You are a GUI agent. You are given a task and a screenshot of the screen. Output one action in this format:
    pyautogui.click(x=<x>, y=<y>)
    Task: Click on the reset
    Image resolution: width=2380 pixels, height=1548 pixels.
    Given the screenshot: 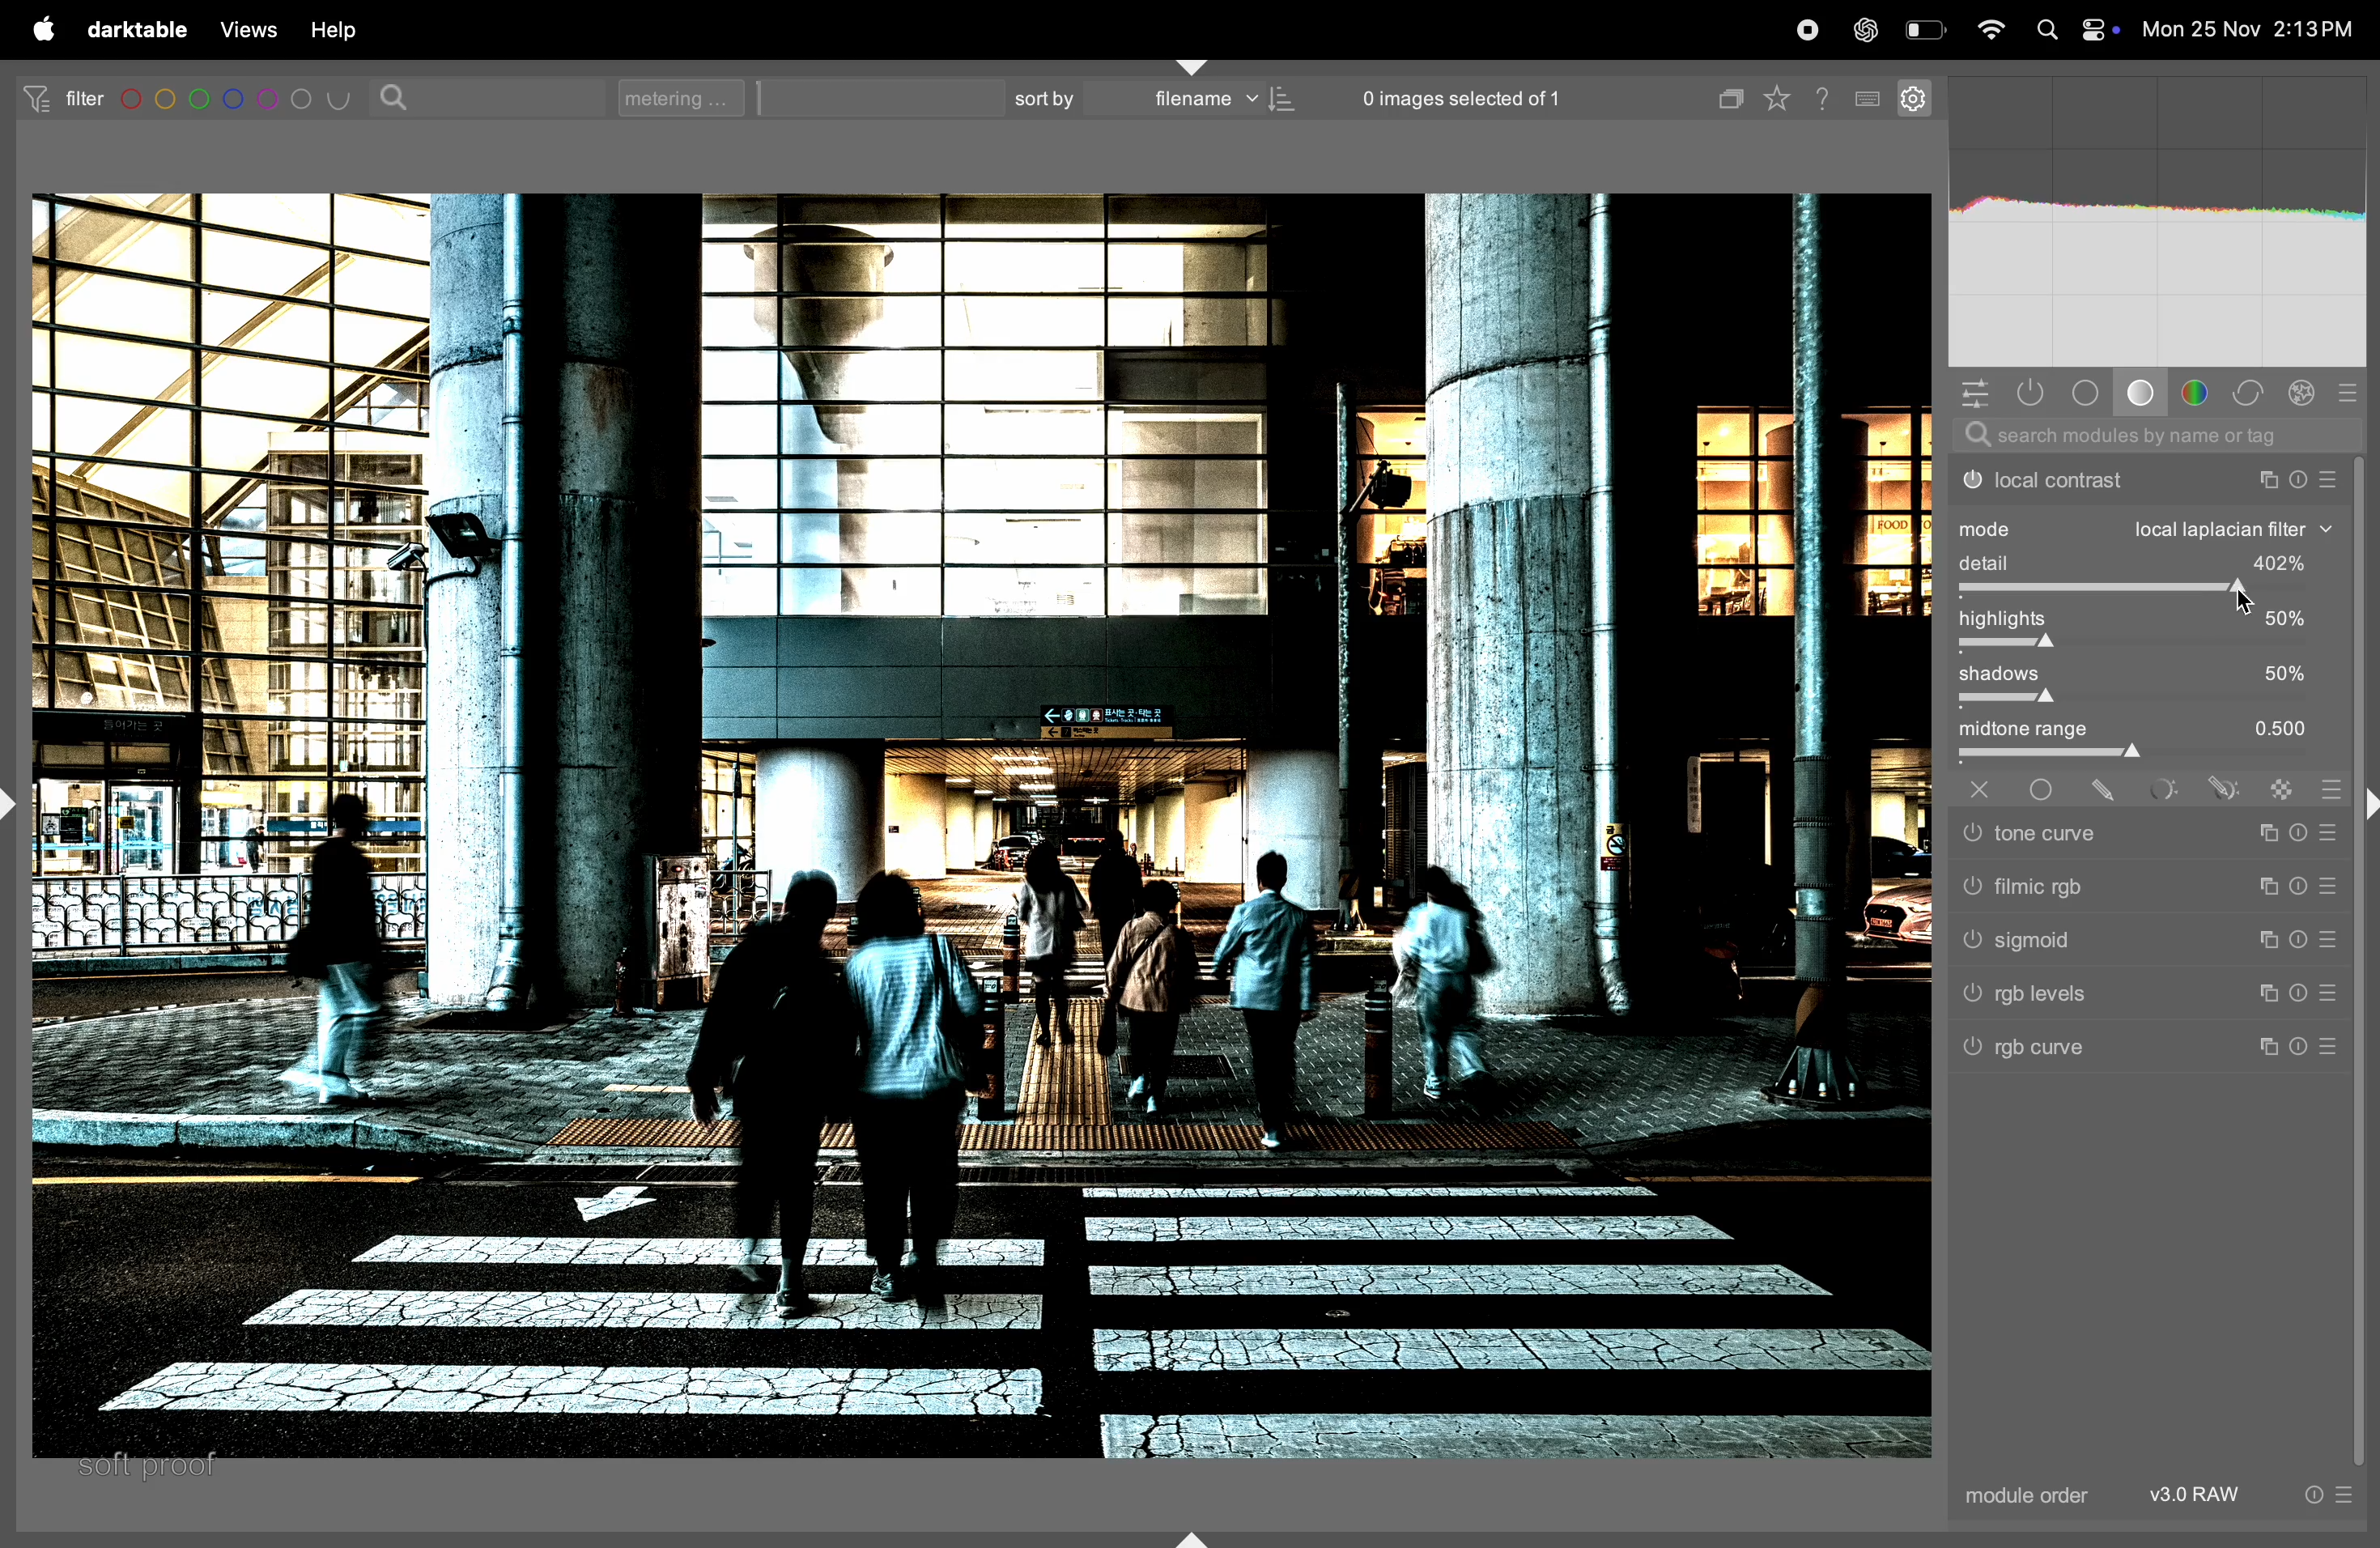 What is the action you would take?
    pyautogui.click(x=2300, y=991)
    